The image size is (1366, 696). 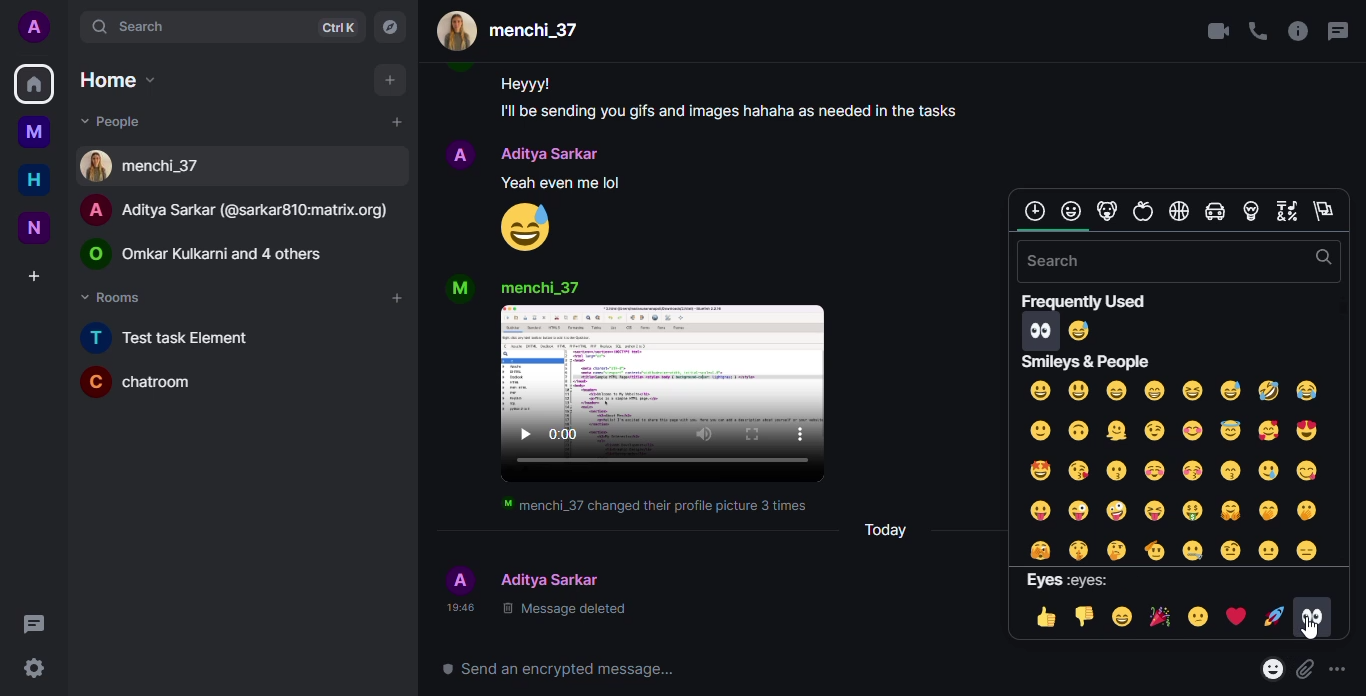 What do you see at coordinates (1304, 670) in the screenshot?
I see `attach` at bounding box center [1304, 670].